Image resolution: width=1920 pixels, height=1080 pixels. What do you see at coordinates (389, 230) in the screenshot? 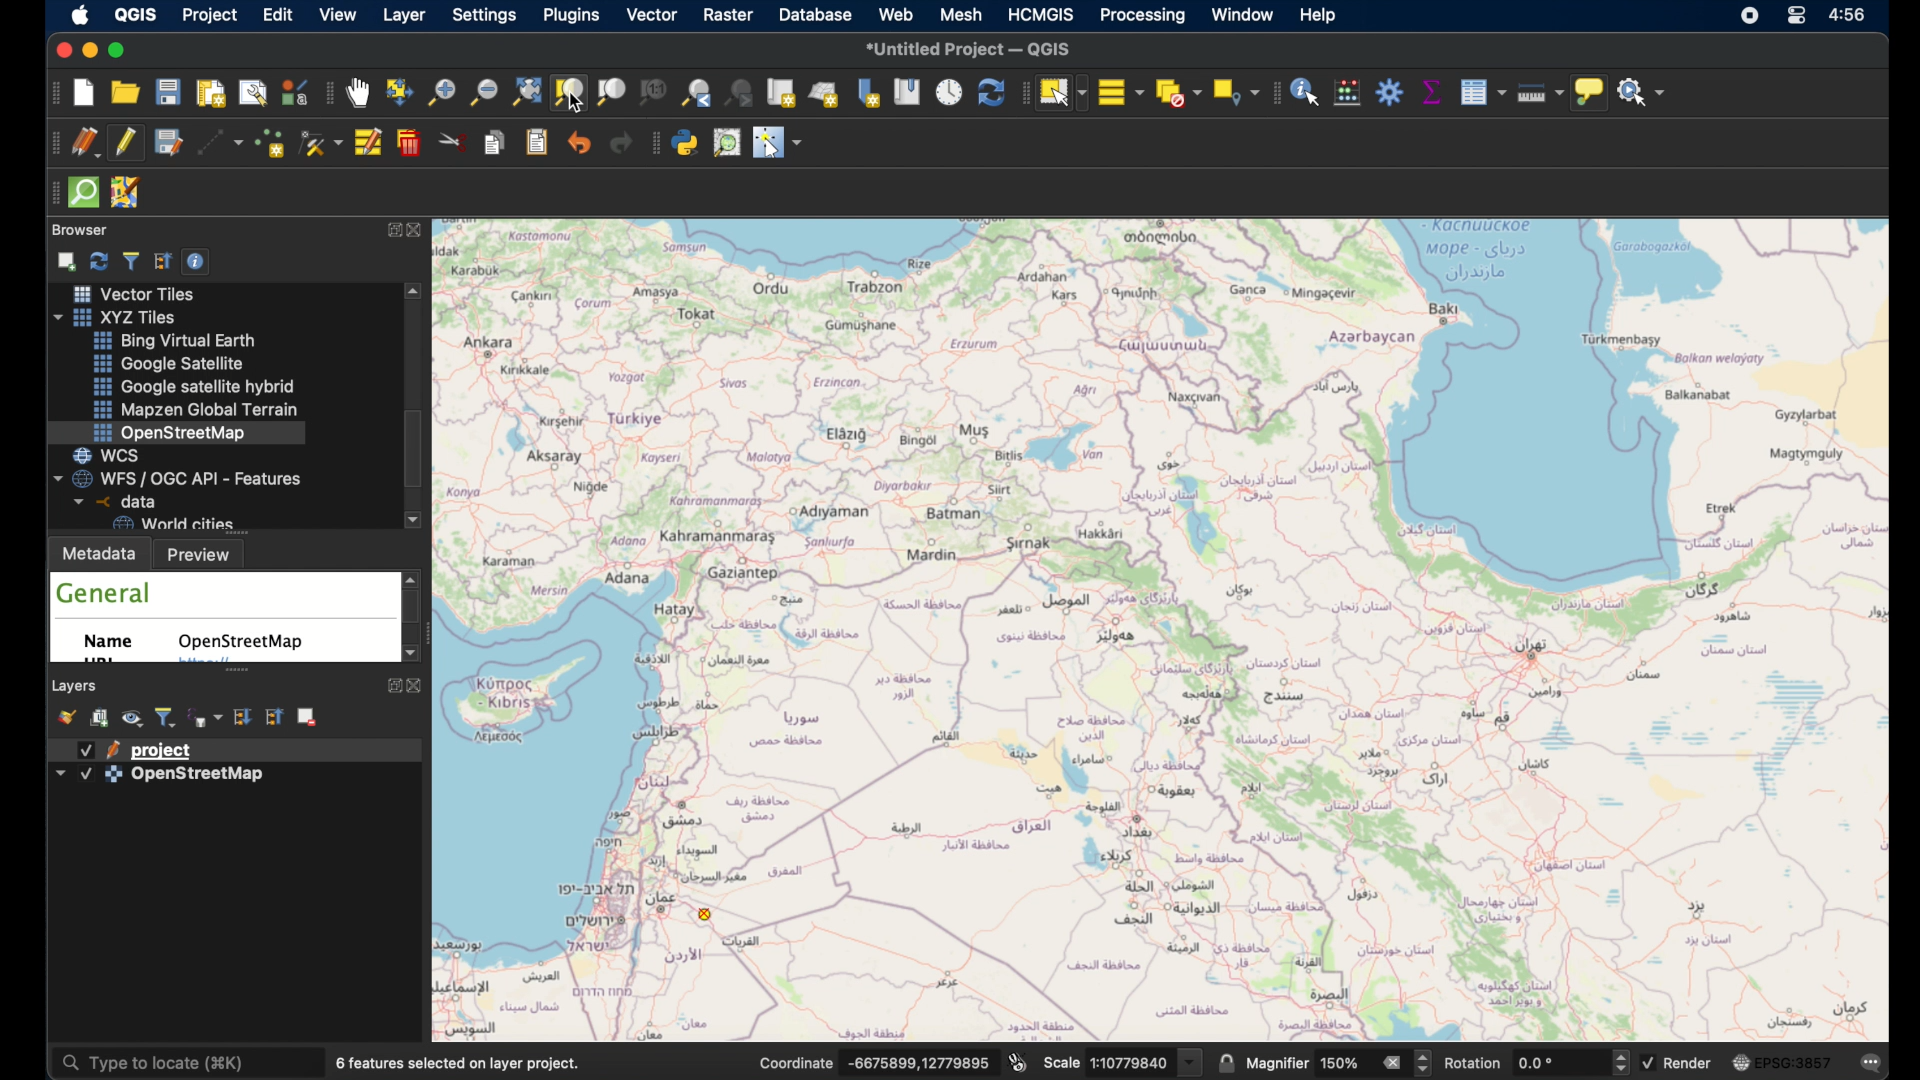
I see `expand` at bounding box center [389, 230].